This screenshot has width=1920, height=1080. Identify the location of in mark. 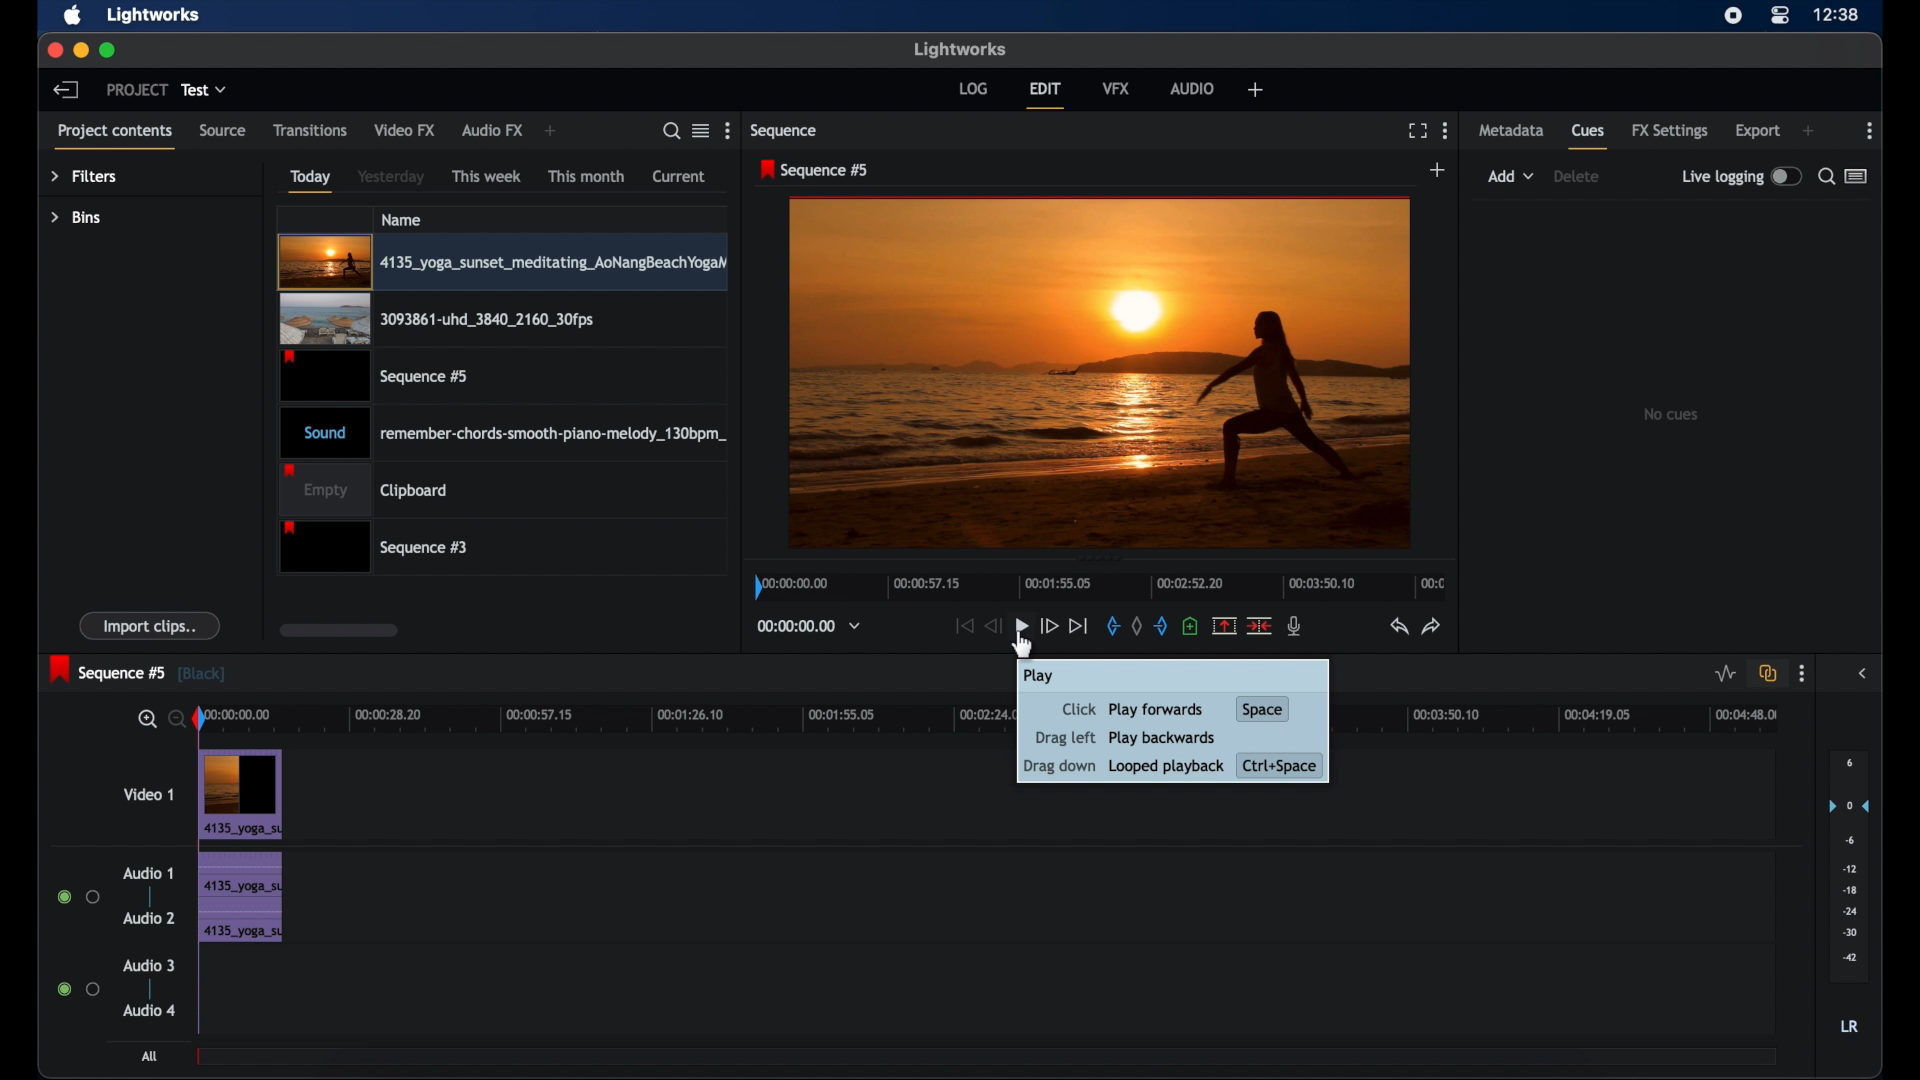
(1111, 626).